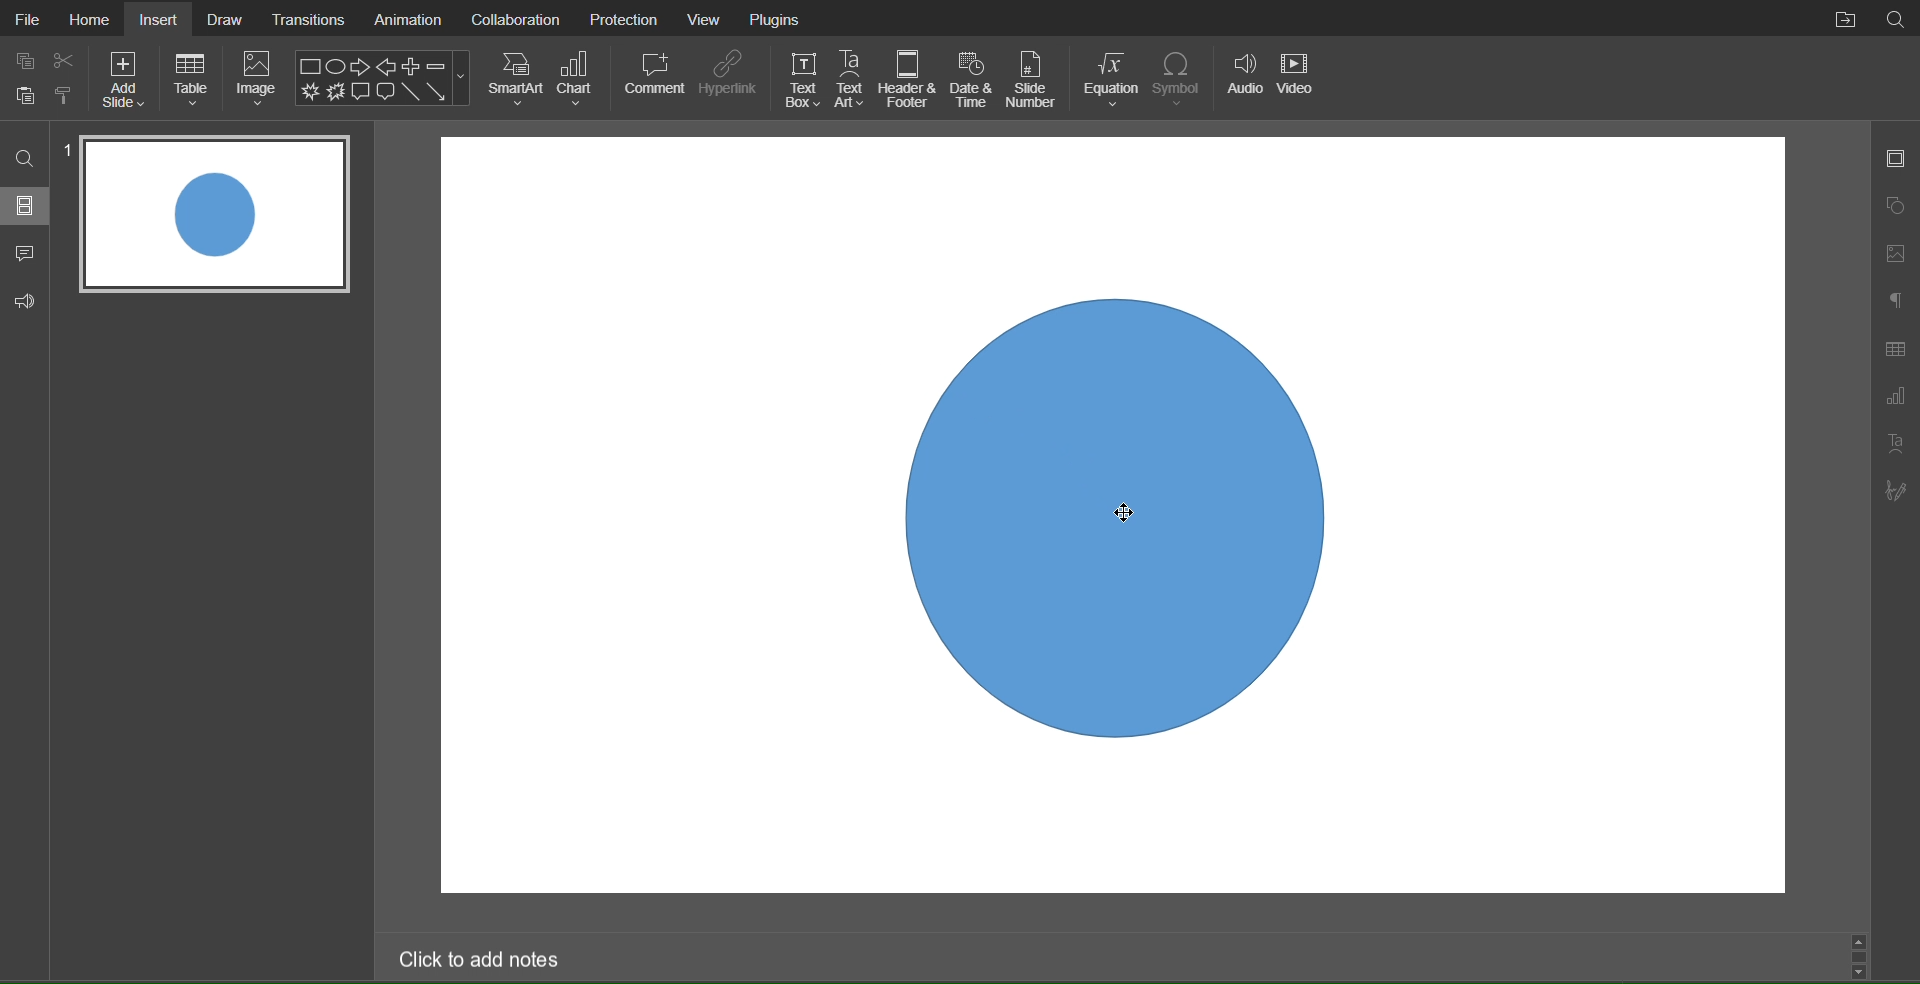 The image size is (1920, 984). I want to click on Insert, so click(160, 17).